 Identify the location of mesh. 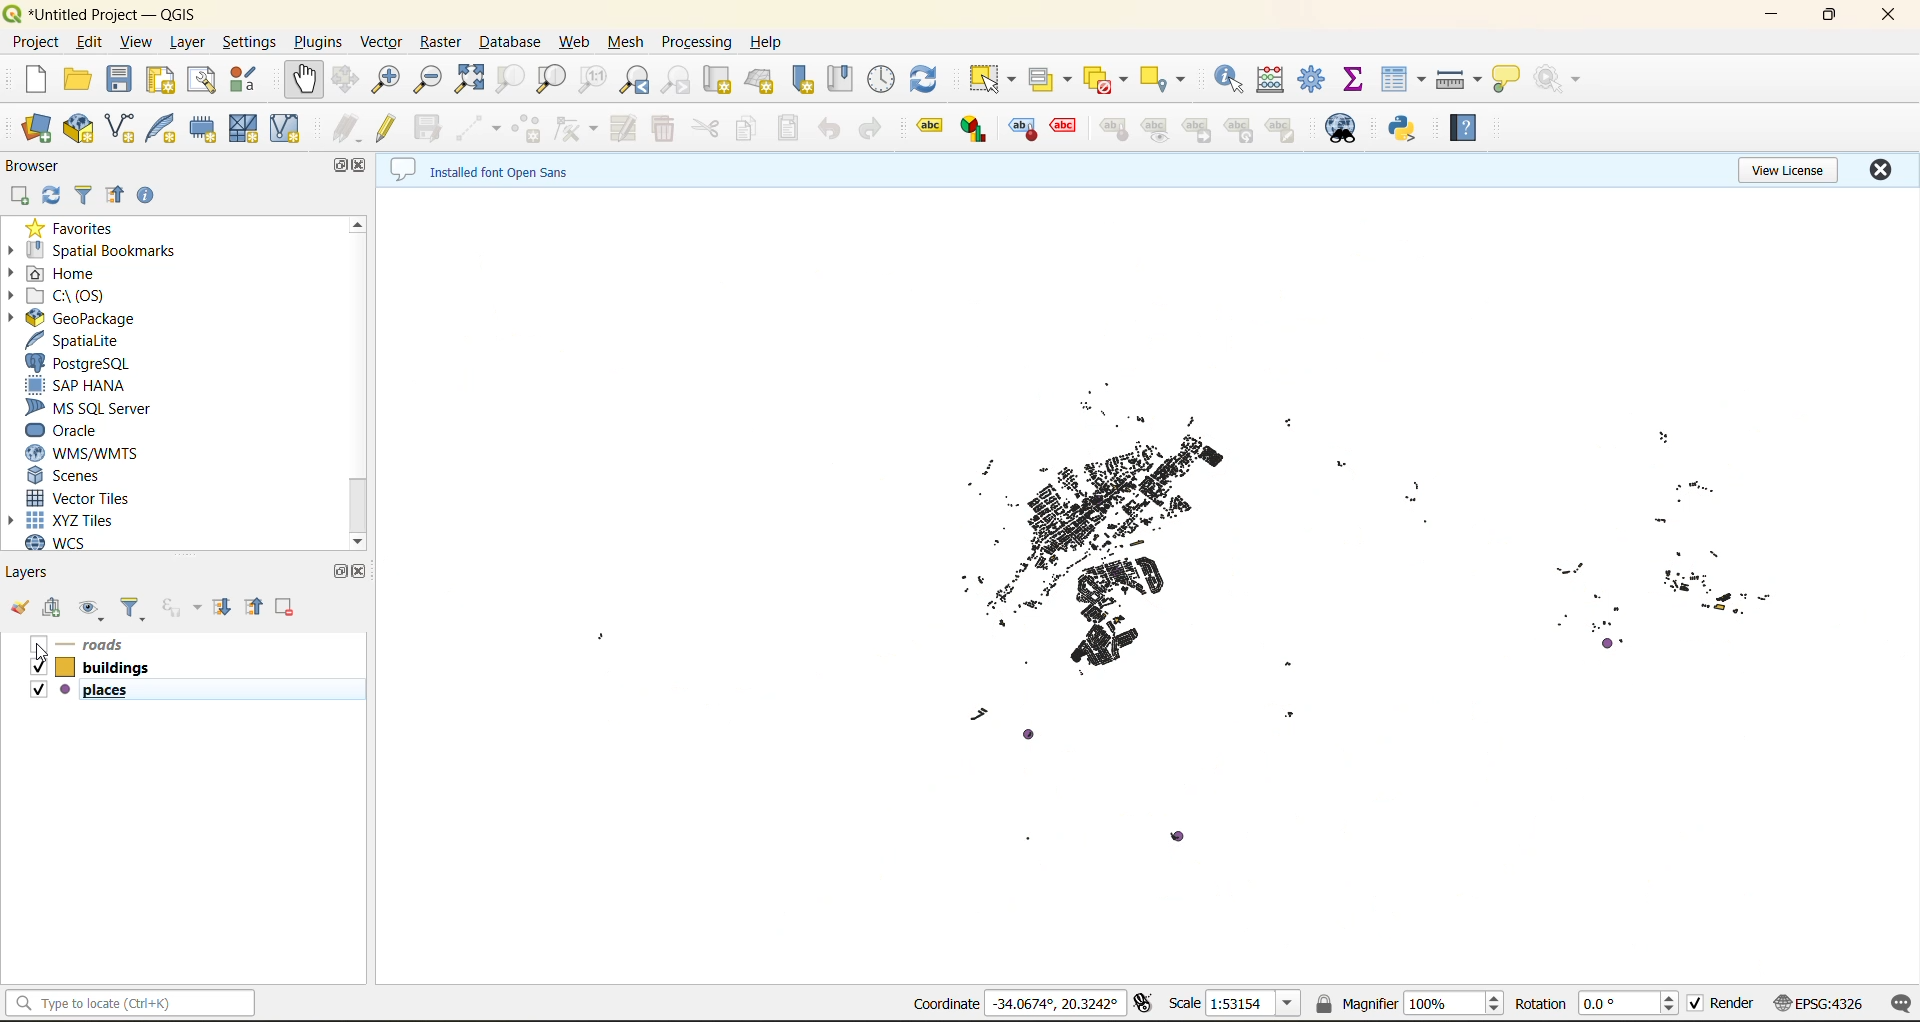
(627, 41).